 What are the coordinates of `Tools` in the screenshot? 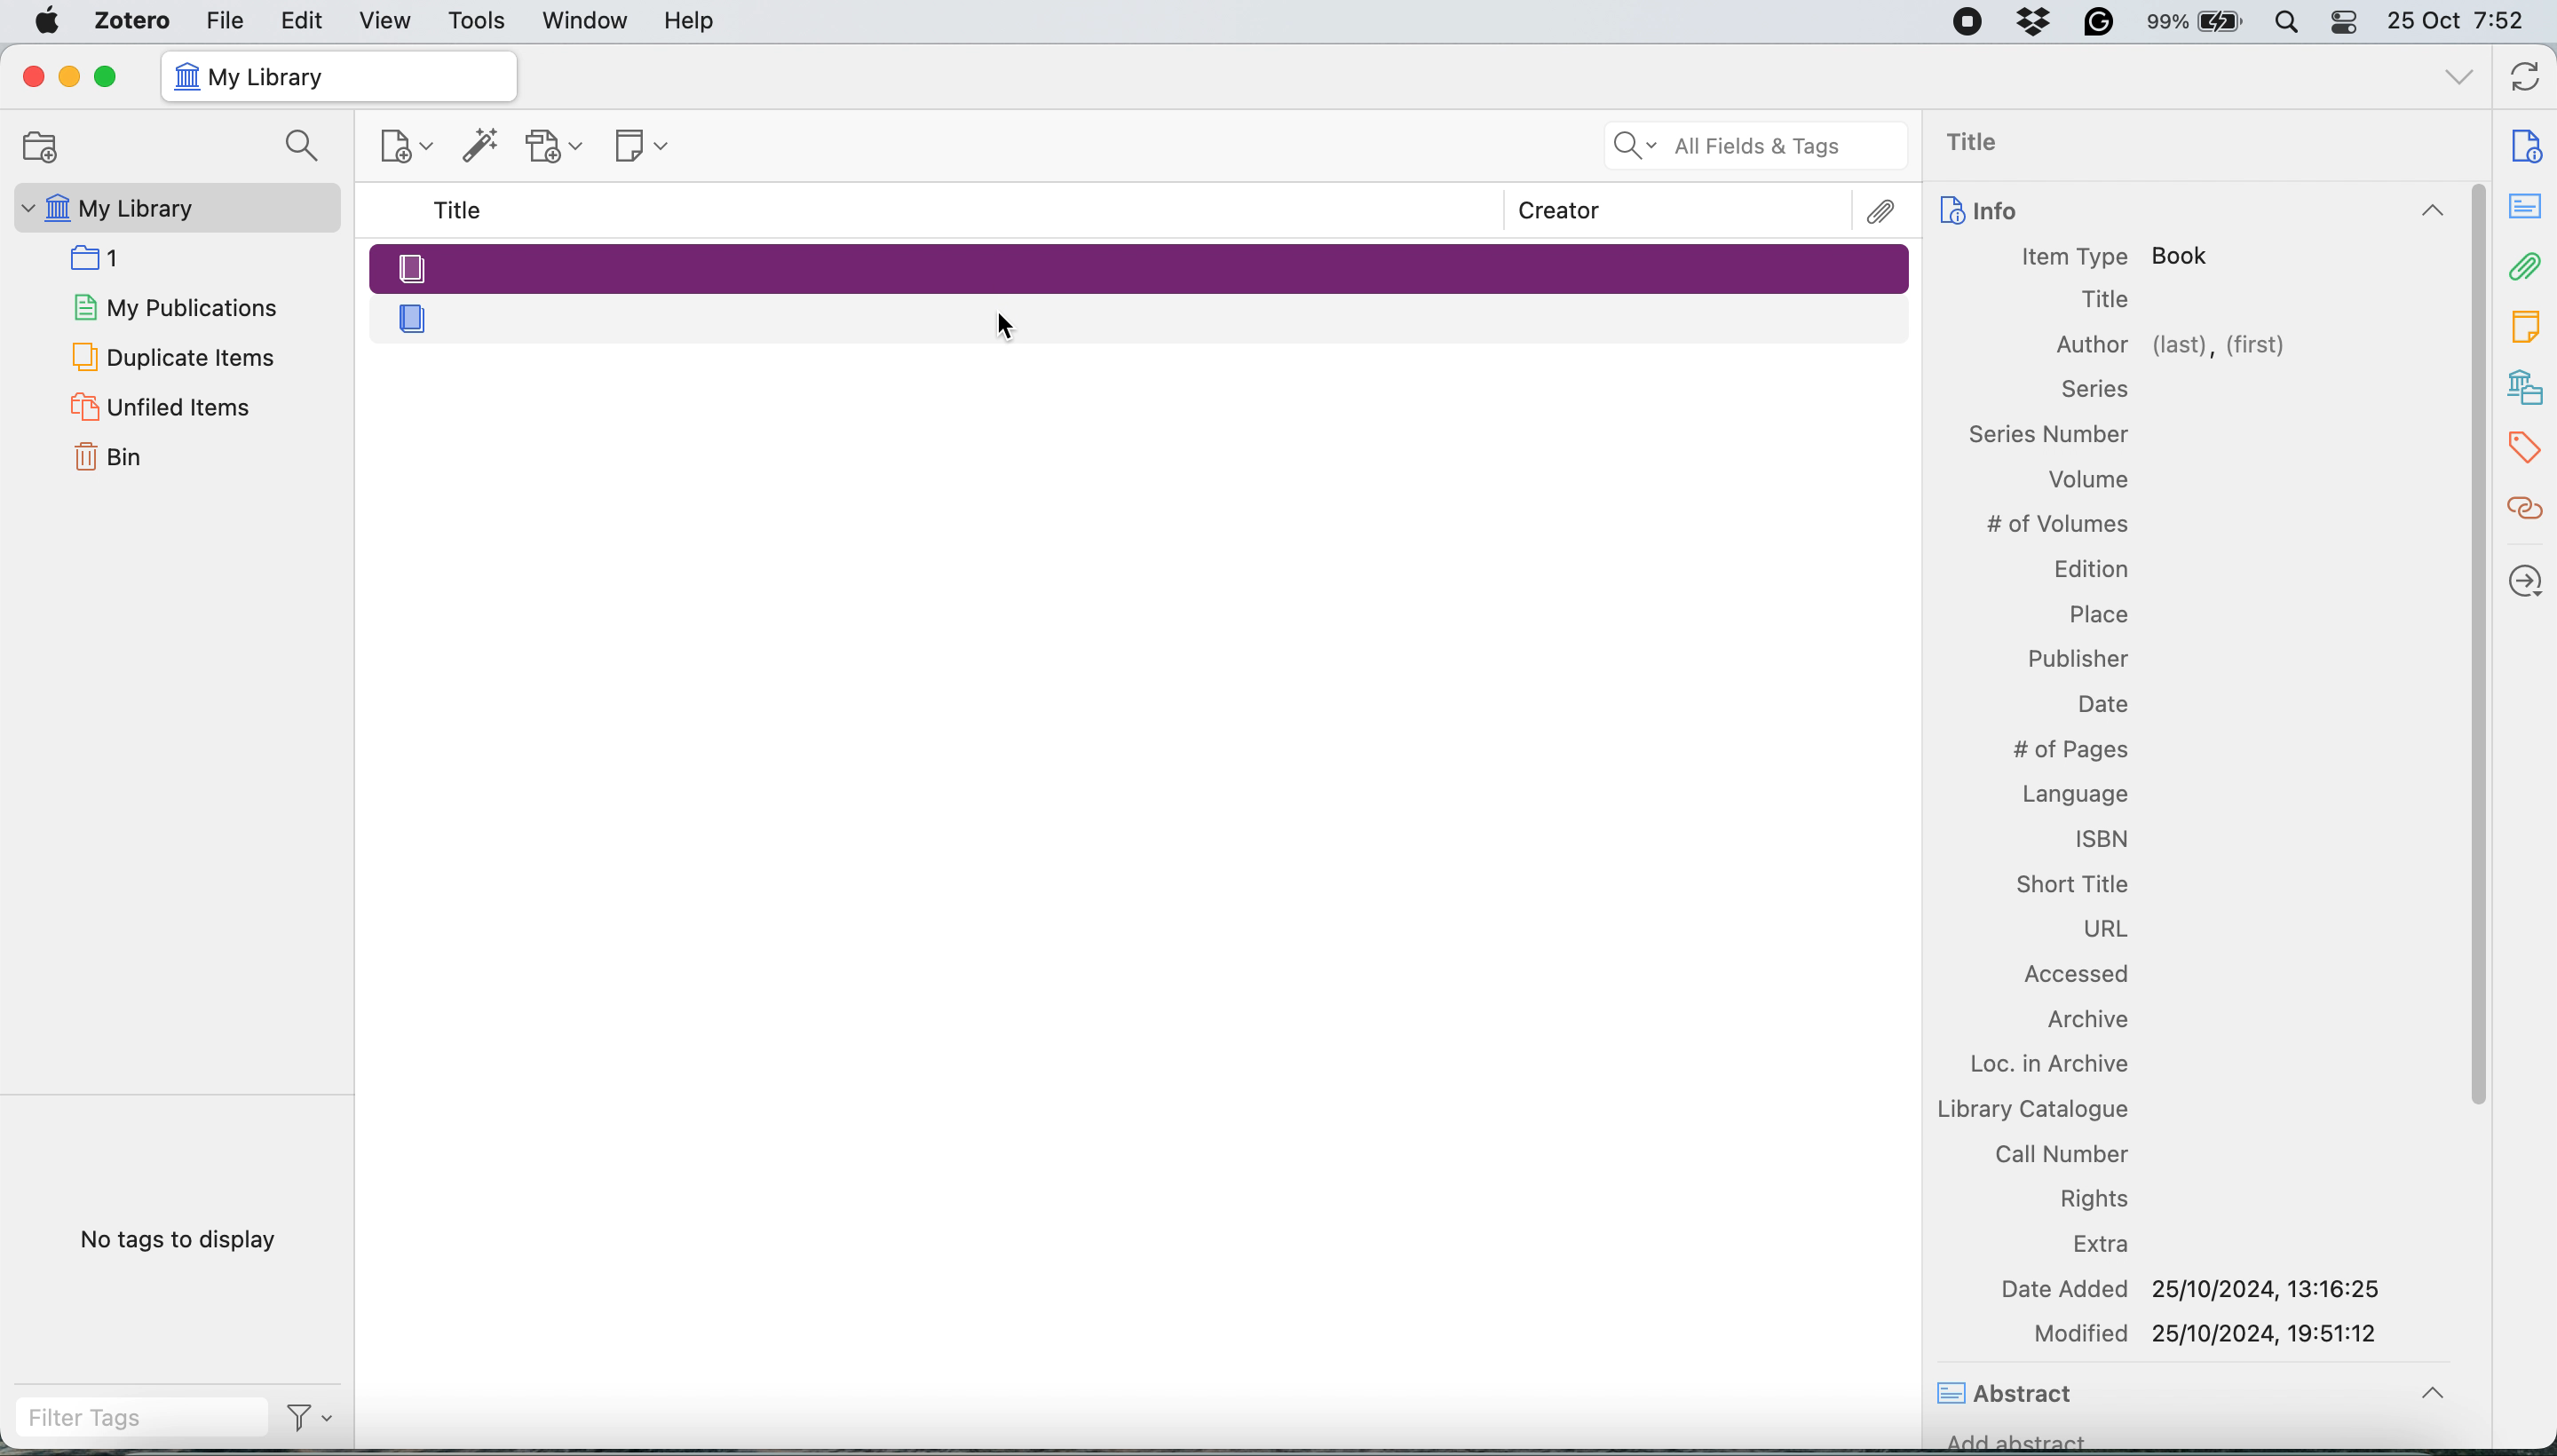 It's located at (478, 22).